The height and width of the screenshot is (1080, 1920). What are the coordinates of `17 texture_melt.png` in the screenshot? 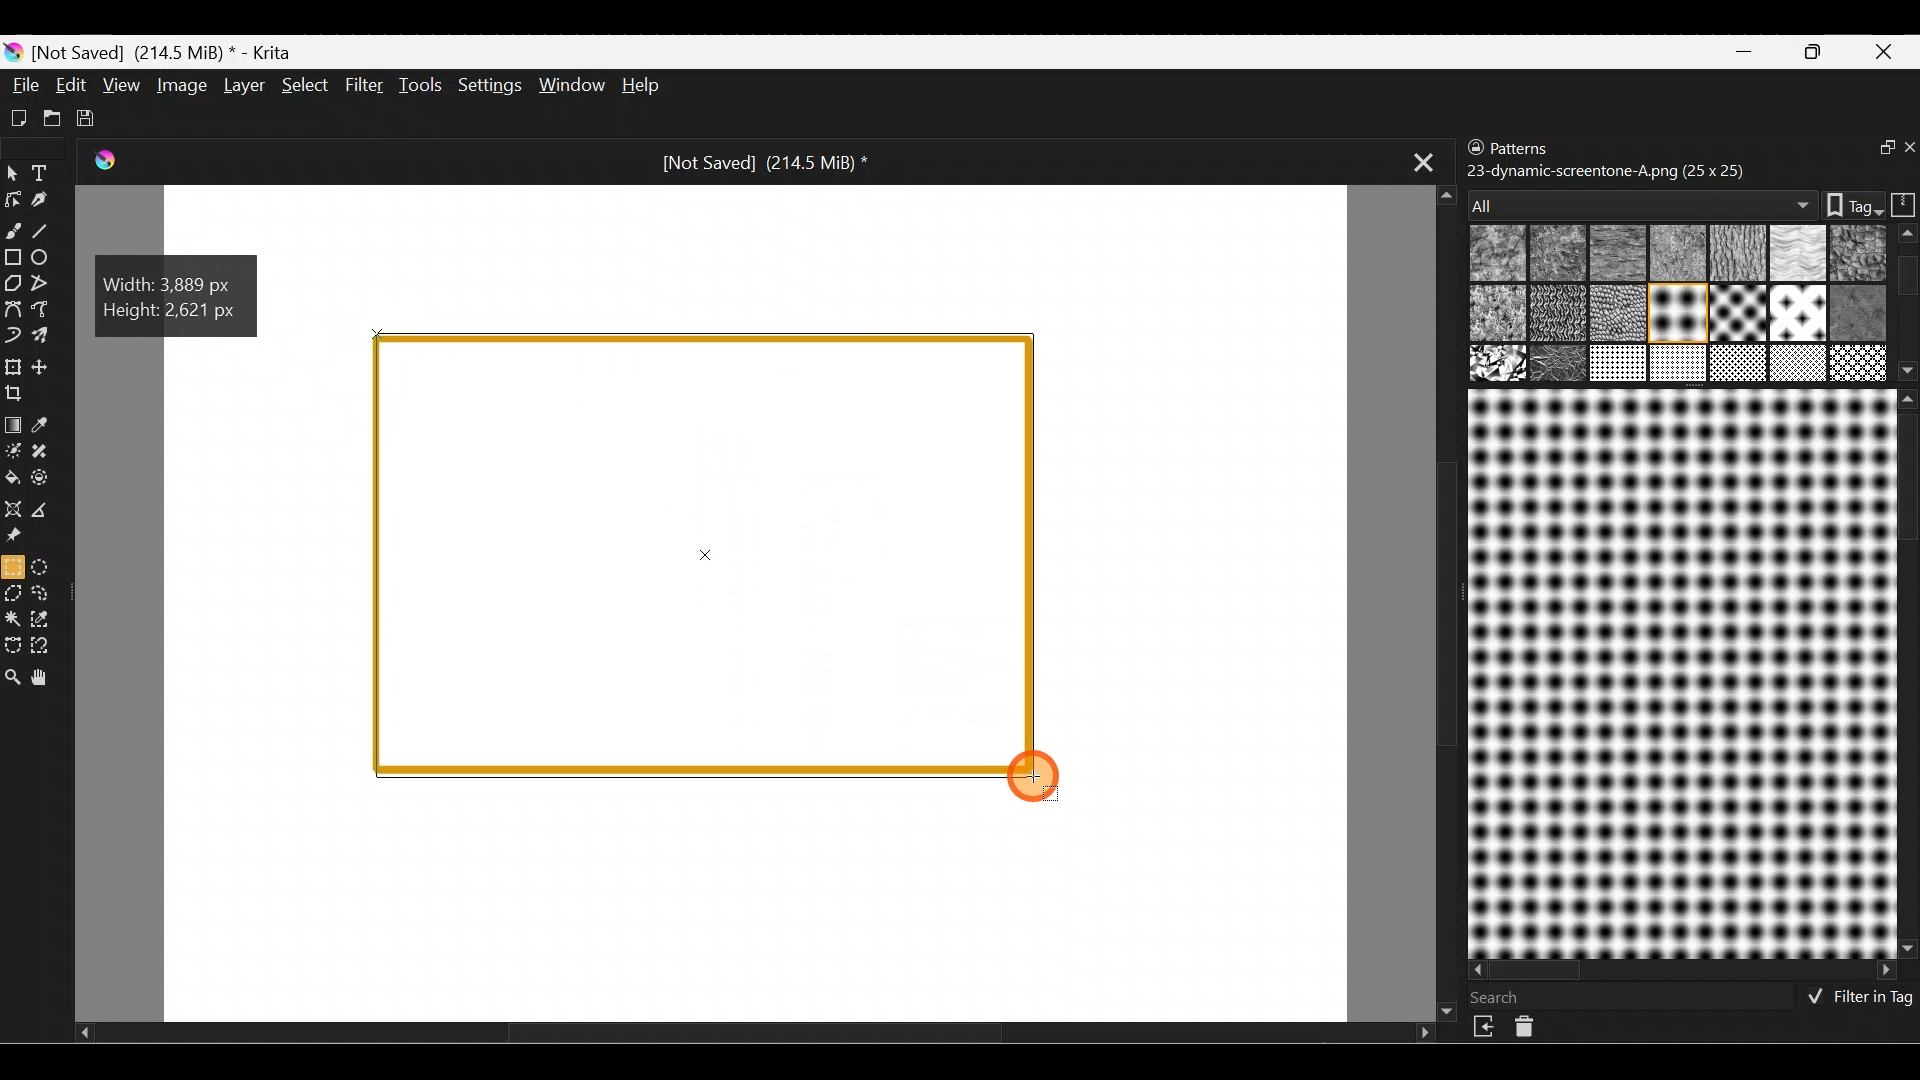 It's located at (1680, 363).